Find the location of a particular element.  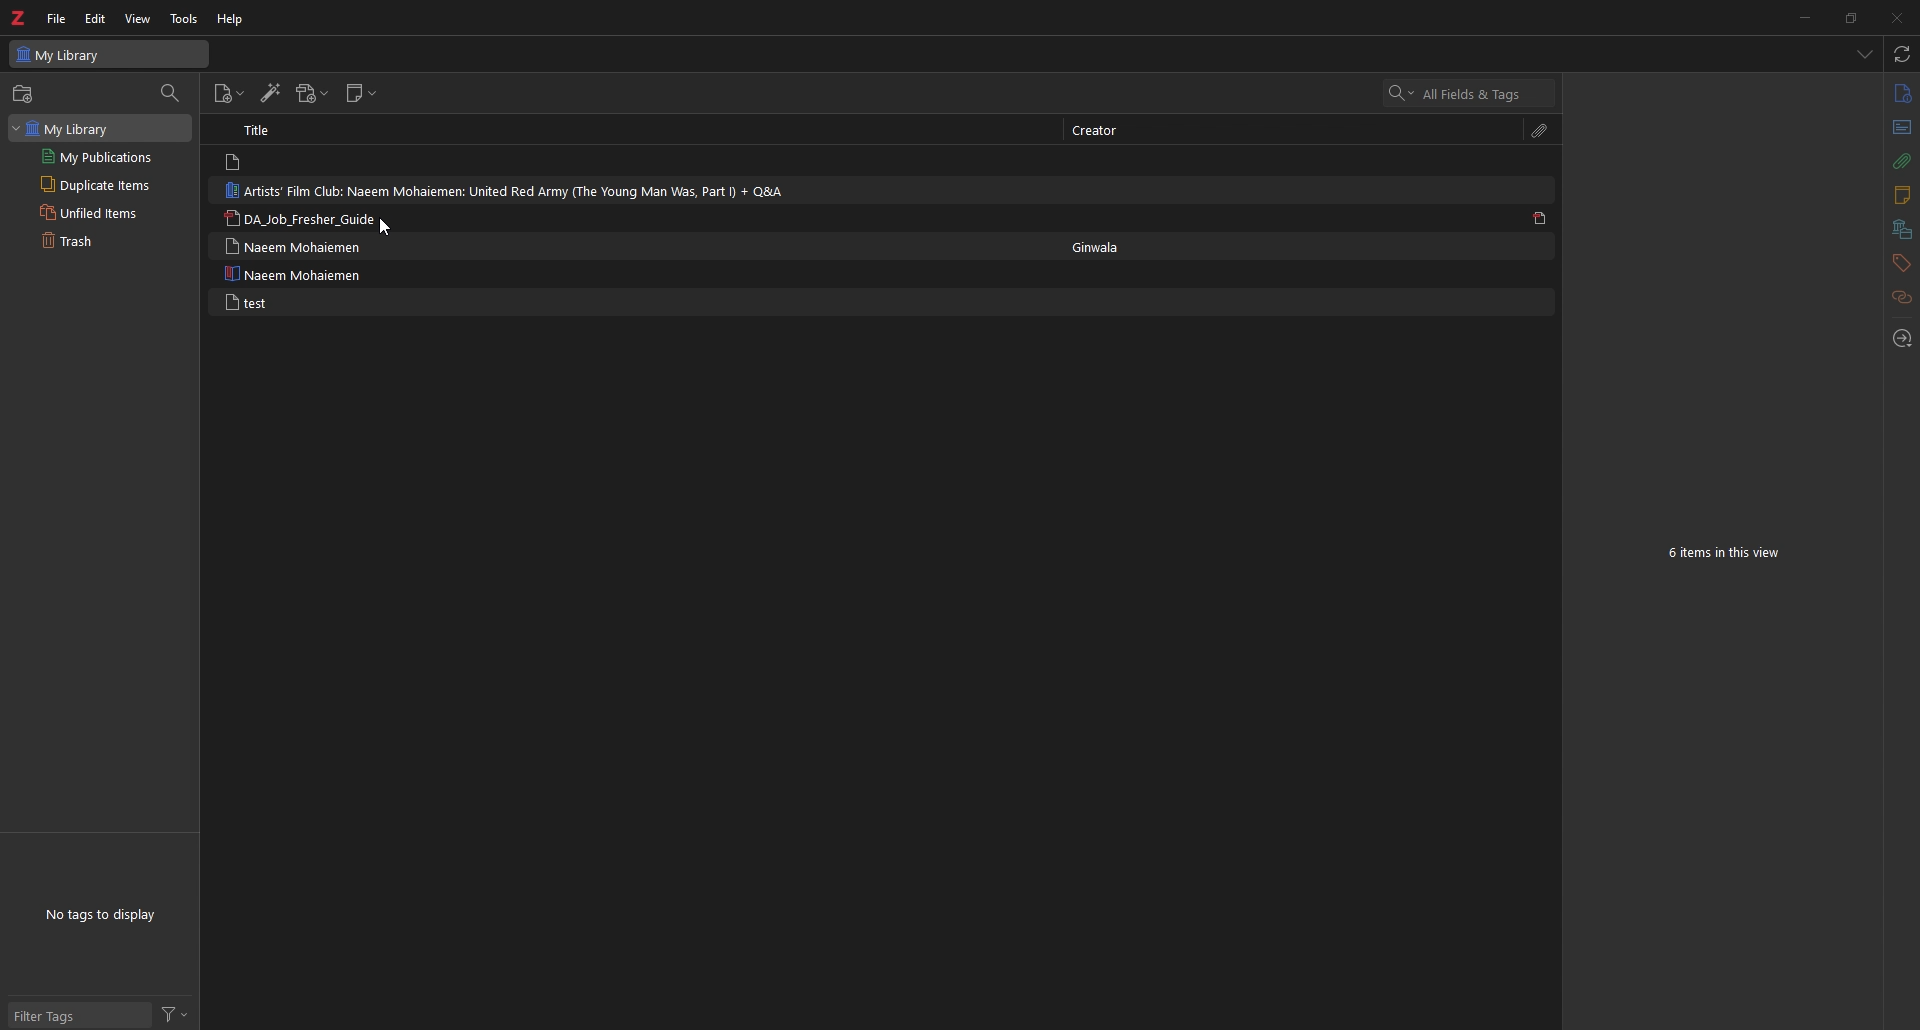

all field and tags is located at coordinates (1469, 93).